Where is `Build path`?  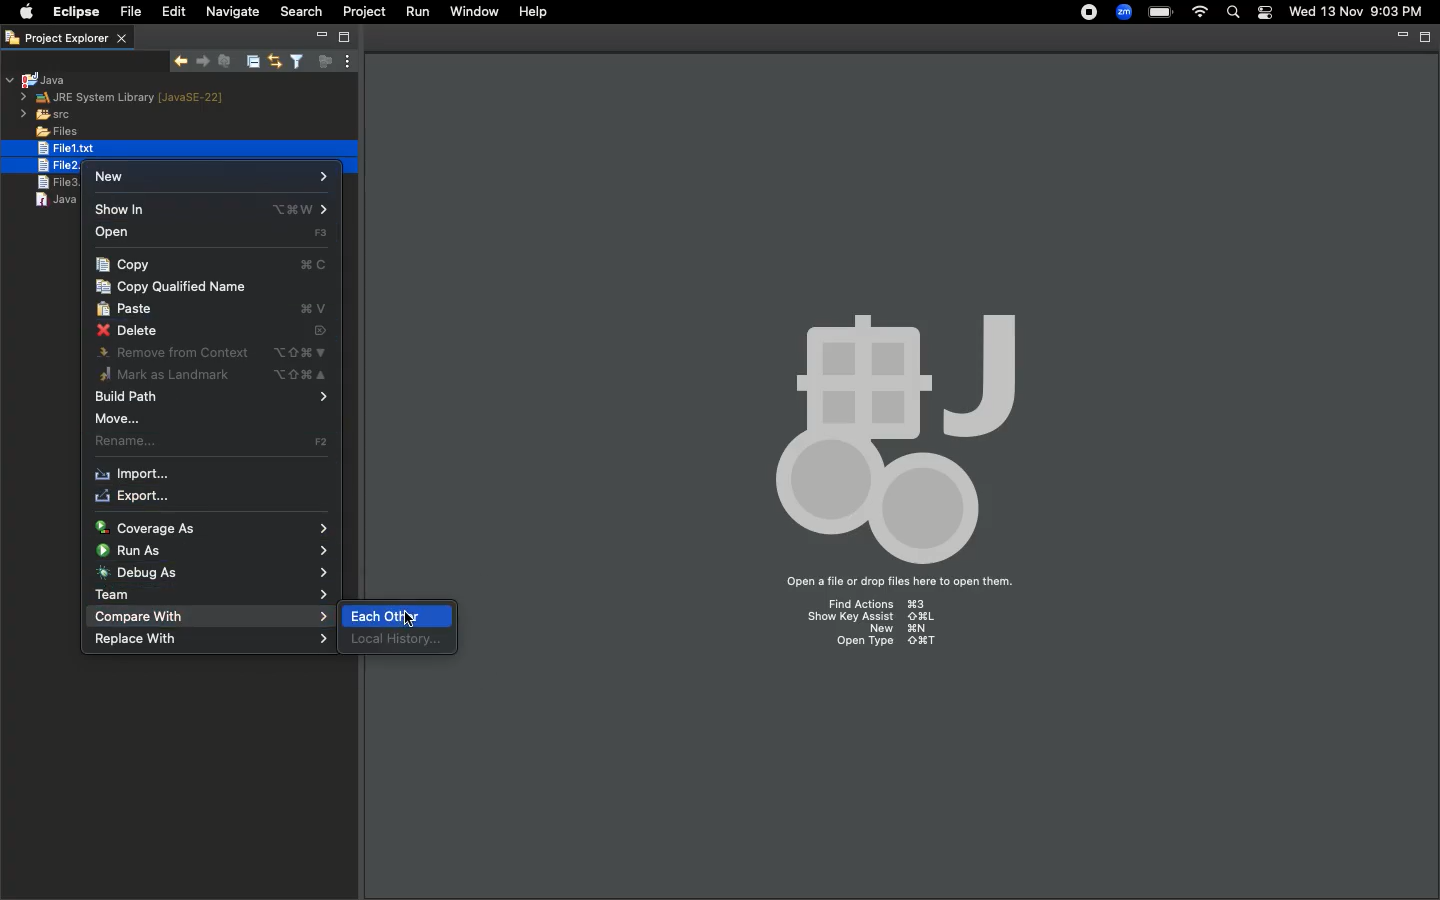
Build path is located at coordinates (215, 394).